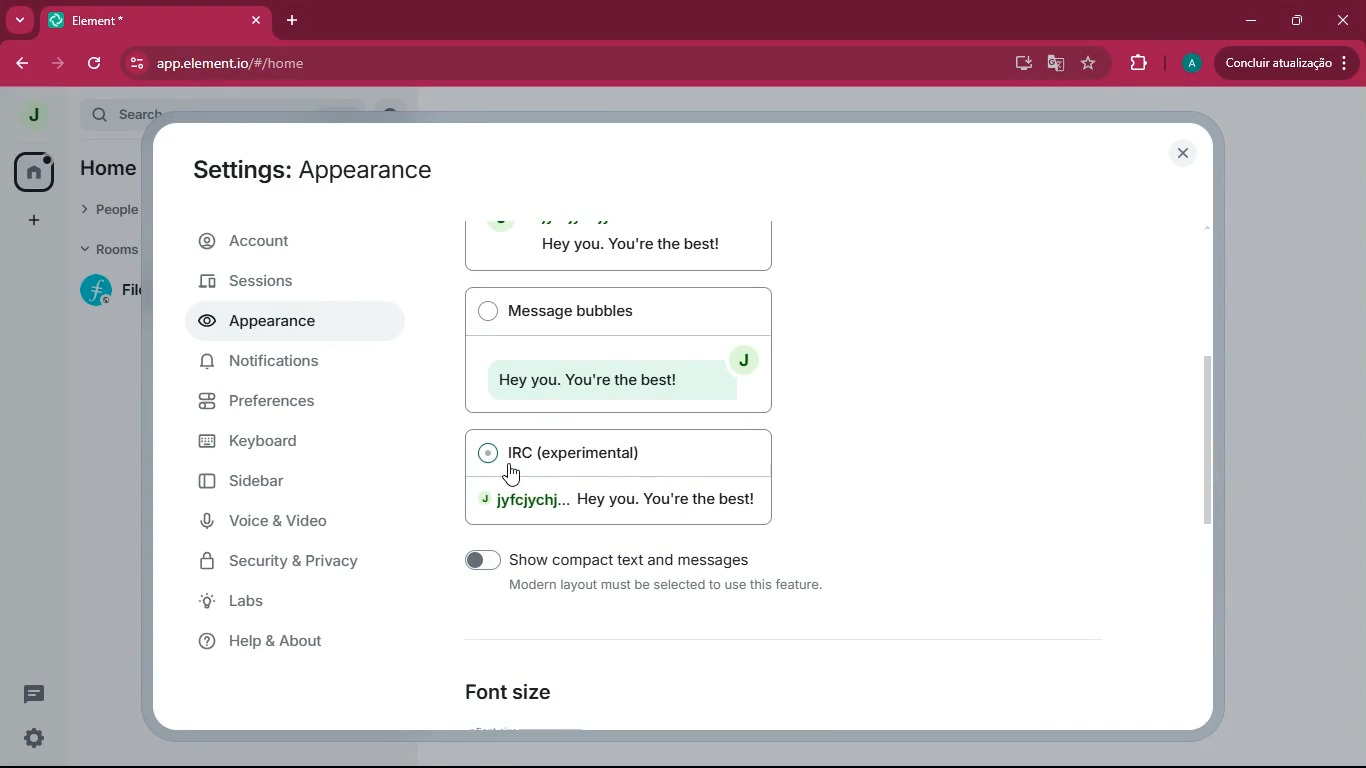  Describe the element at coordinates (621, 246) in the screenshot. I see `Modern layout` at that location.